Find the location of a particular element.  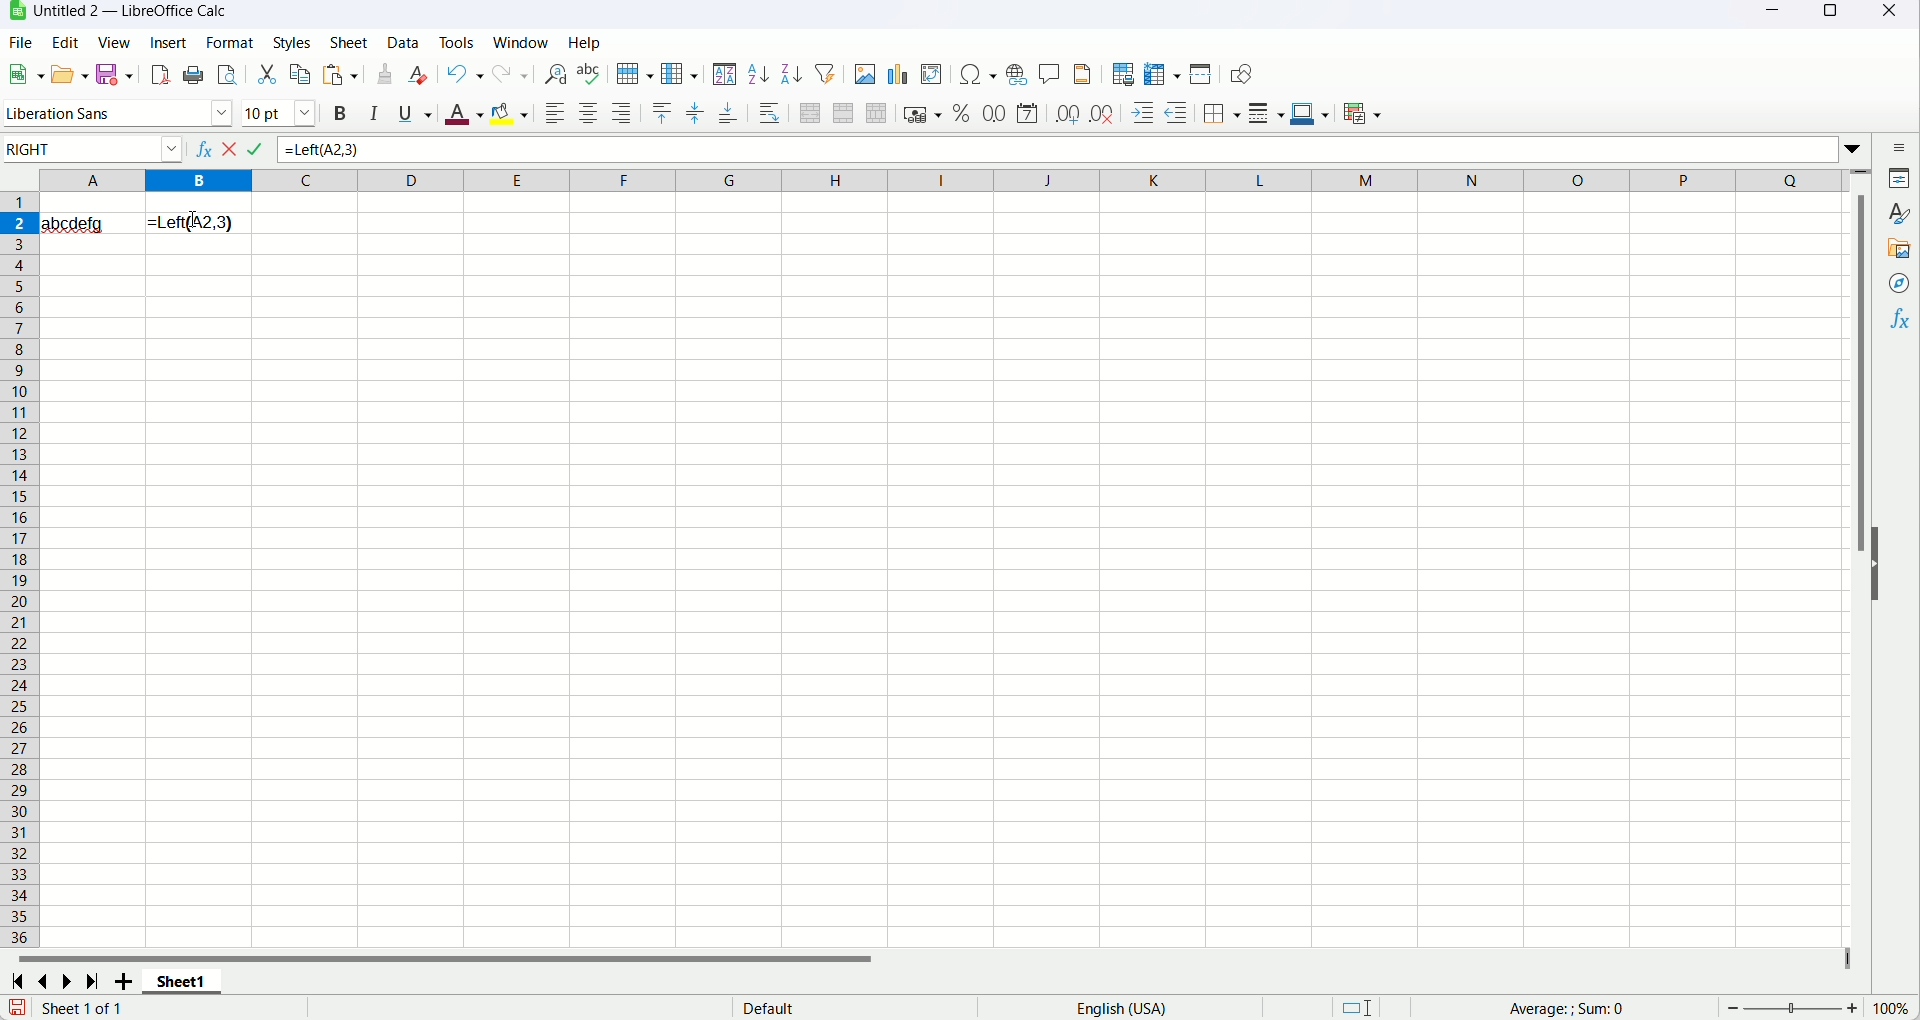

export directly as PDF is located at coordinates (159, 75).